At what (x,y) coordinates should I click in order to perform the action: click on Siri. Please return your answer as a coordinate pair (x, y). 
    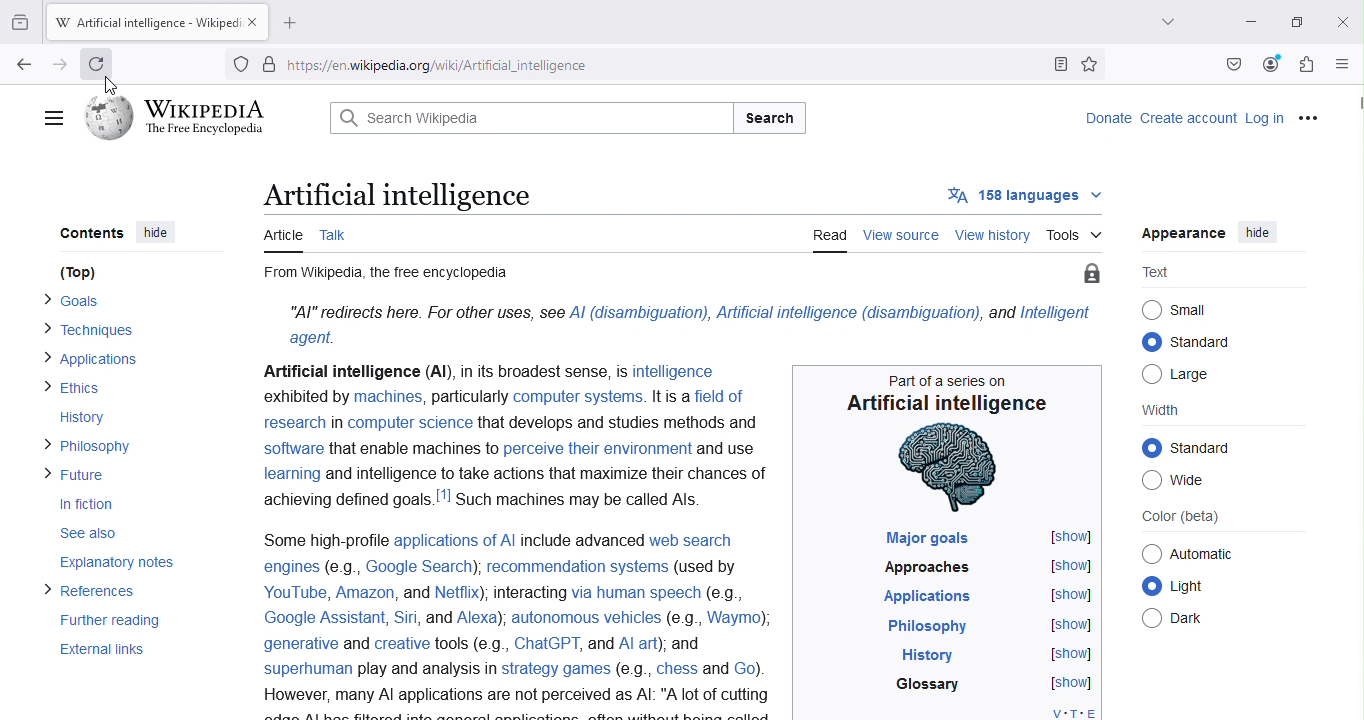
    Looking at the image, I should click on (404, 618).